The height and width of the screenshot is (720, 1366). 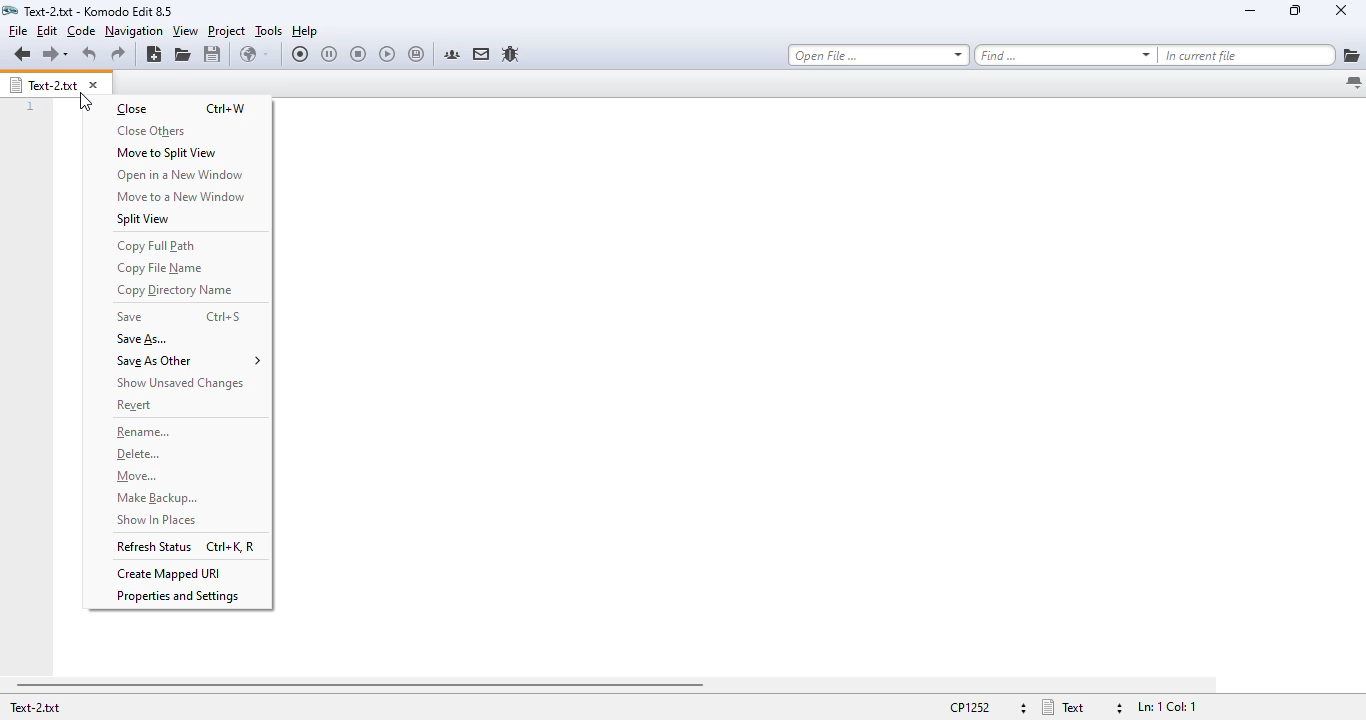 What do you see at coordinates (10, 11) in the screenshot?
I see `logo` at bounding box center [10, 11].